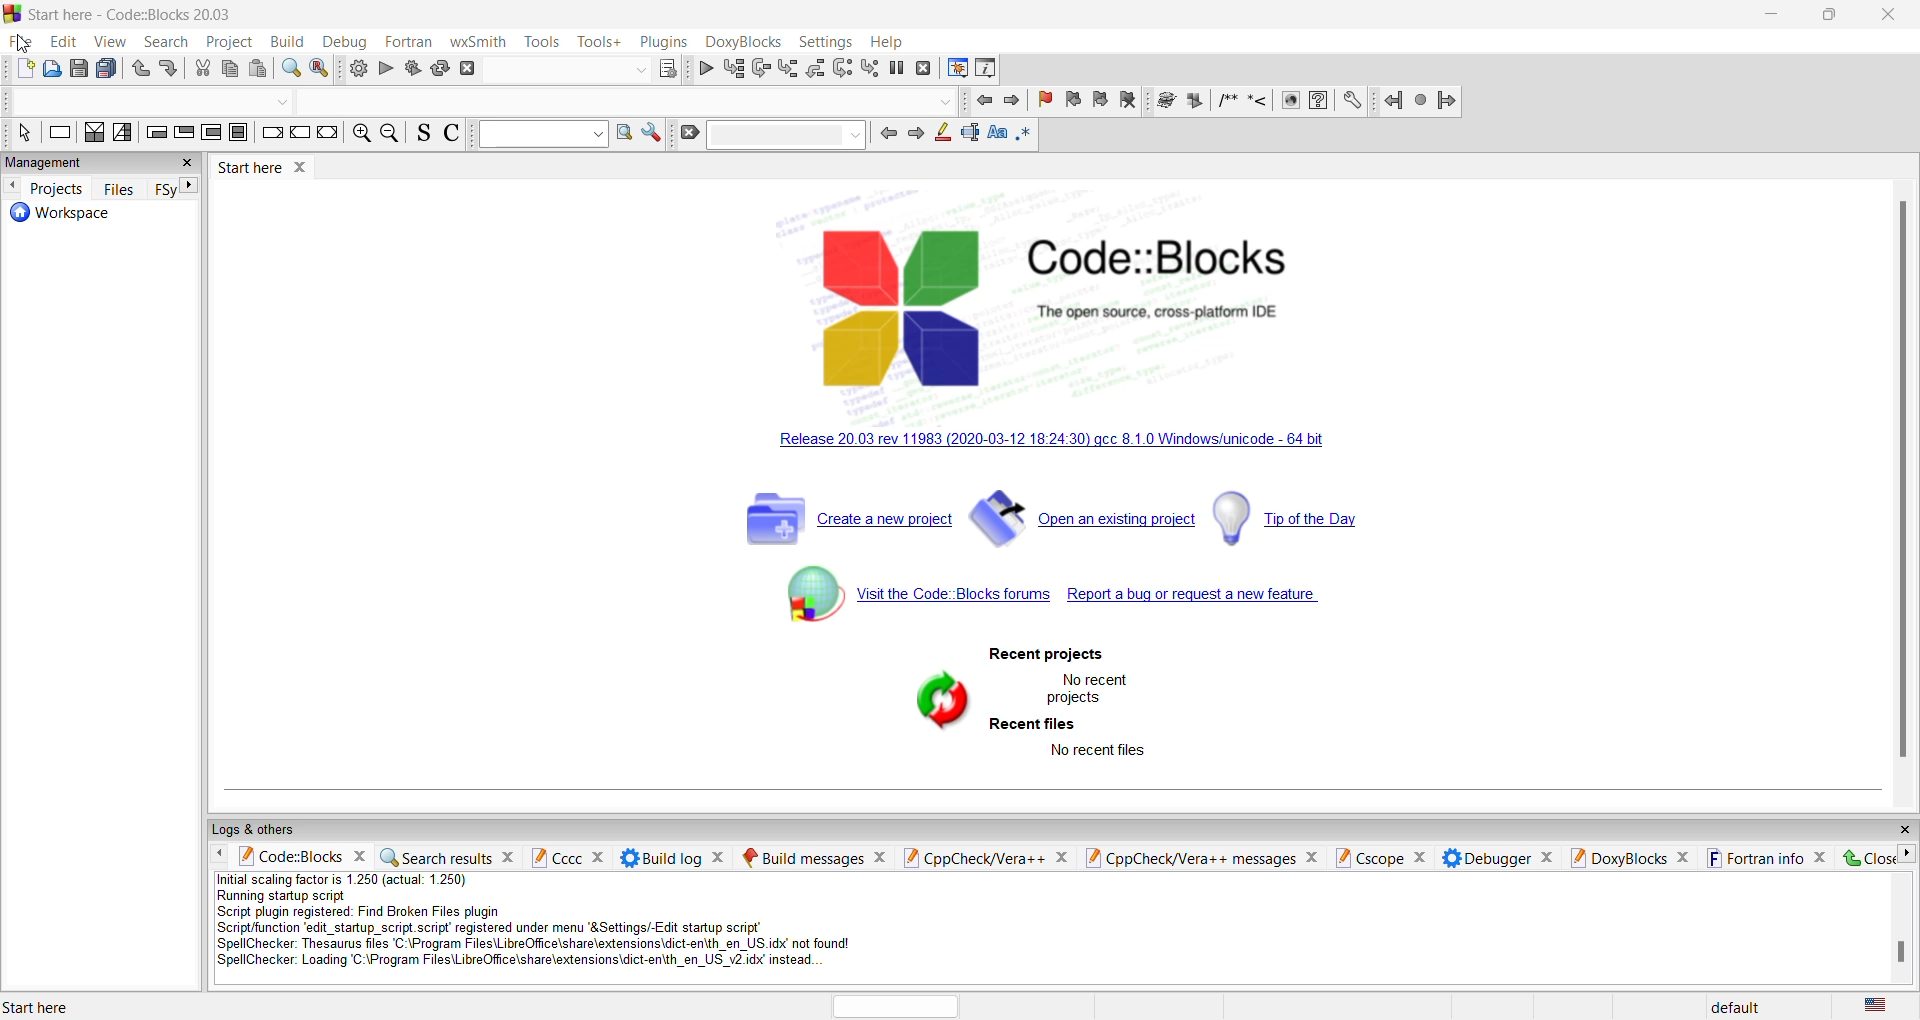 The image size is (1920, 1020). I want to click on replace, so click(320, 68).